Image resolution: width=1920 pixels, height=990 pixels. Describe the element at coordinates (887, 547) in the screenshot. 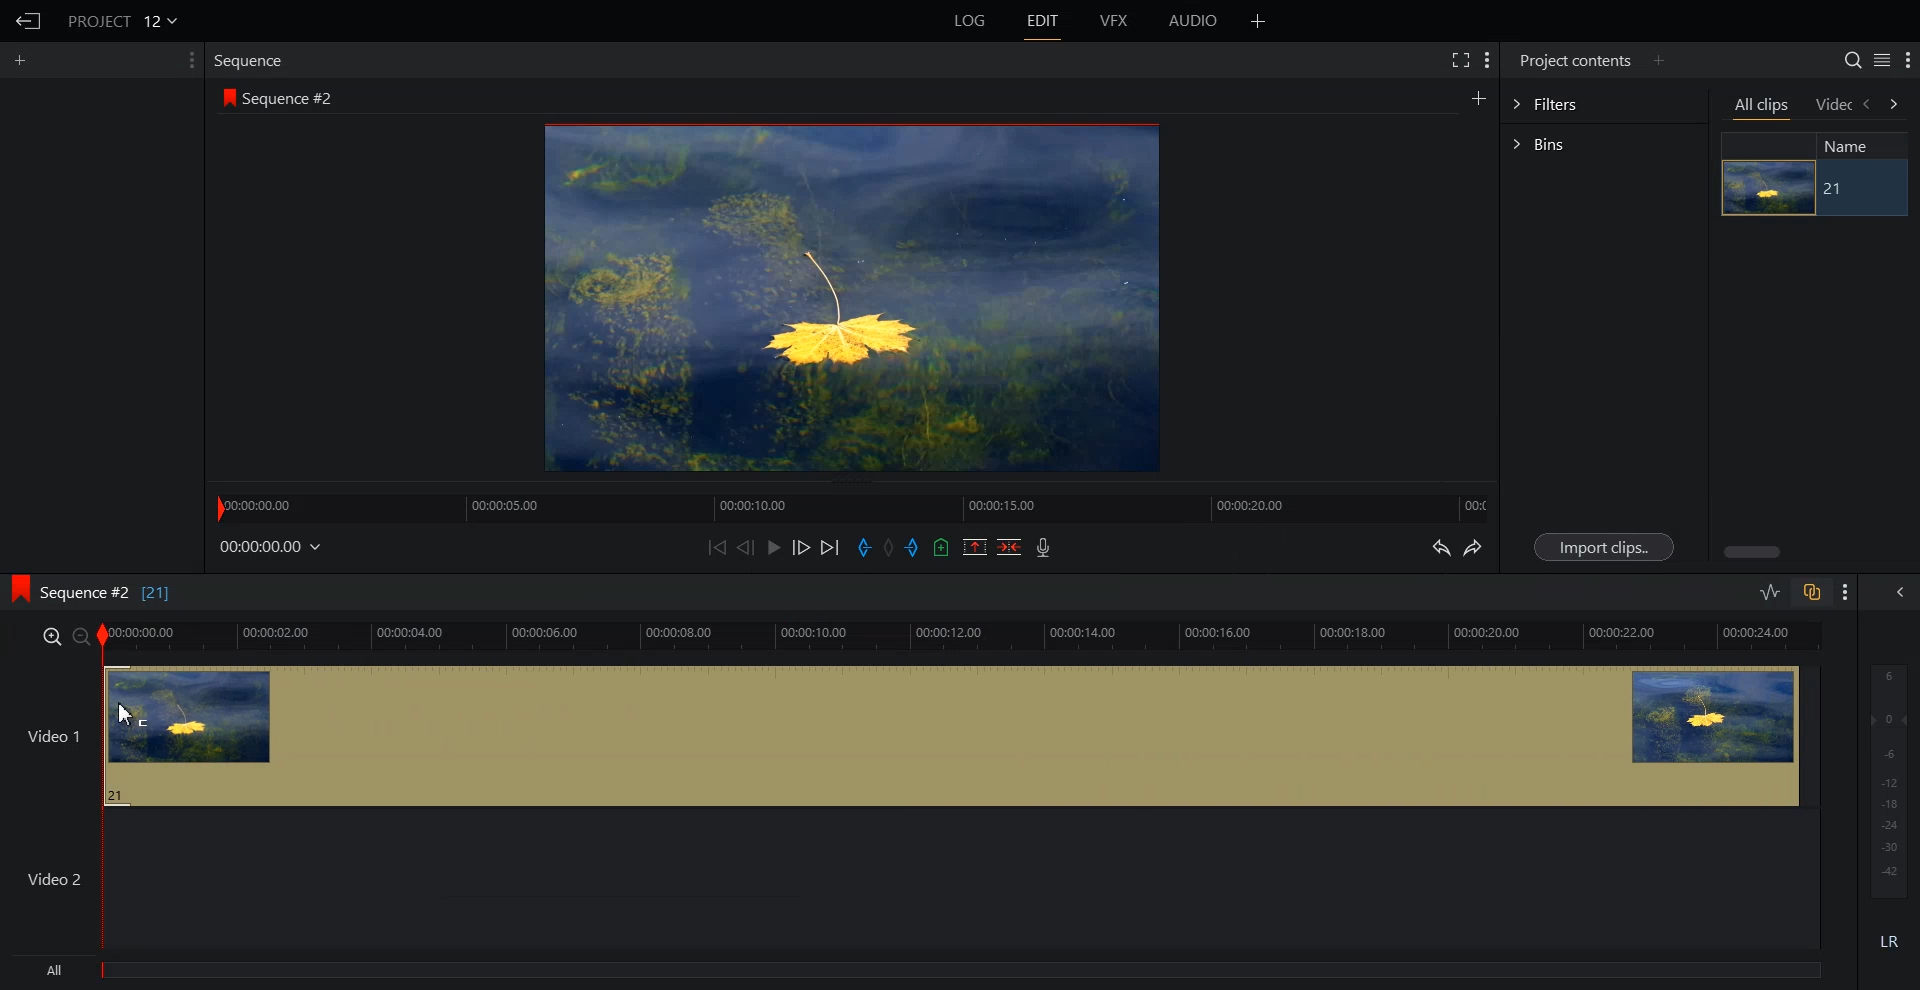

I see `Clear All Marks` at that location.